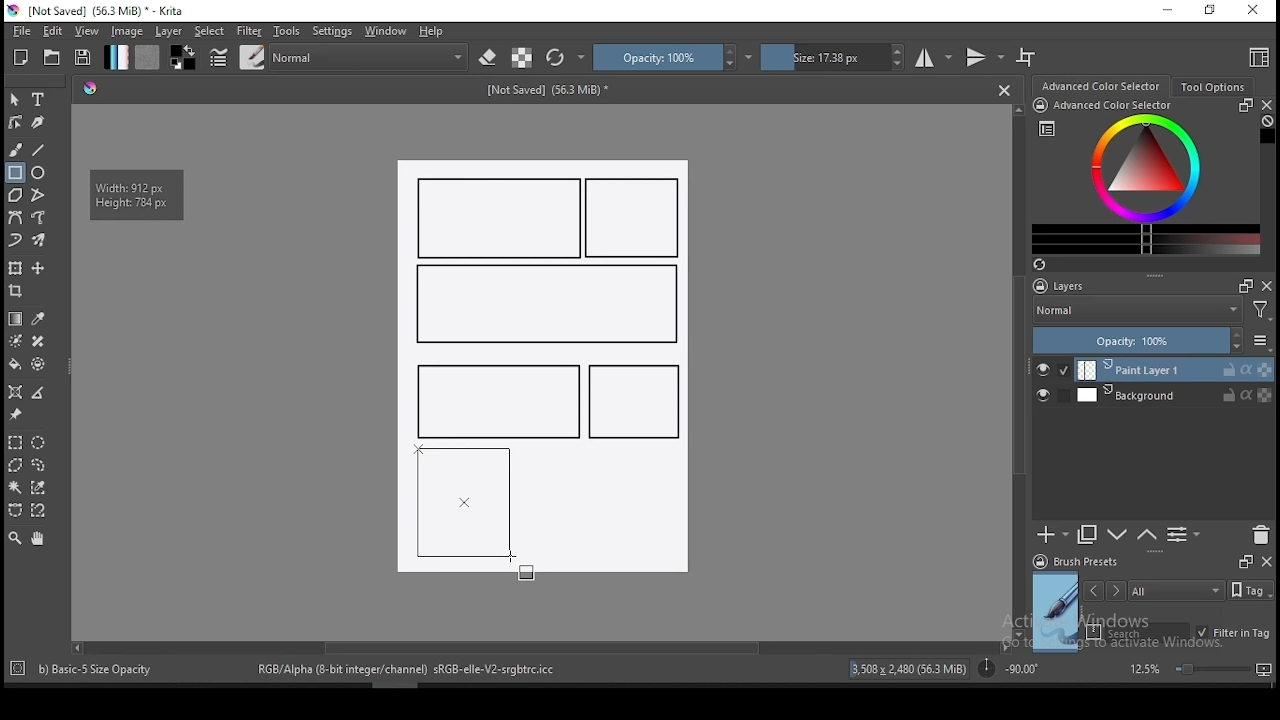 The height and width of the screenshot is (720, 1280). What do you see at coordinates (1174, 395) in the screenshot?
I see `layer` at bounding box center [1174, 395].